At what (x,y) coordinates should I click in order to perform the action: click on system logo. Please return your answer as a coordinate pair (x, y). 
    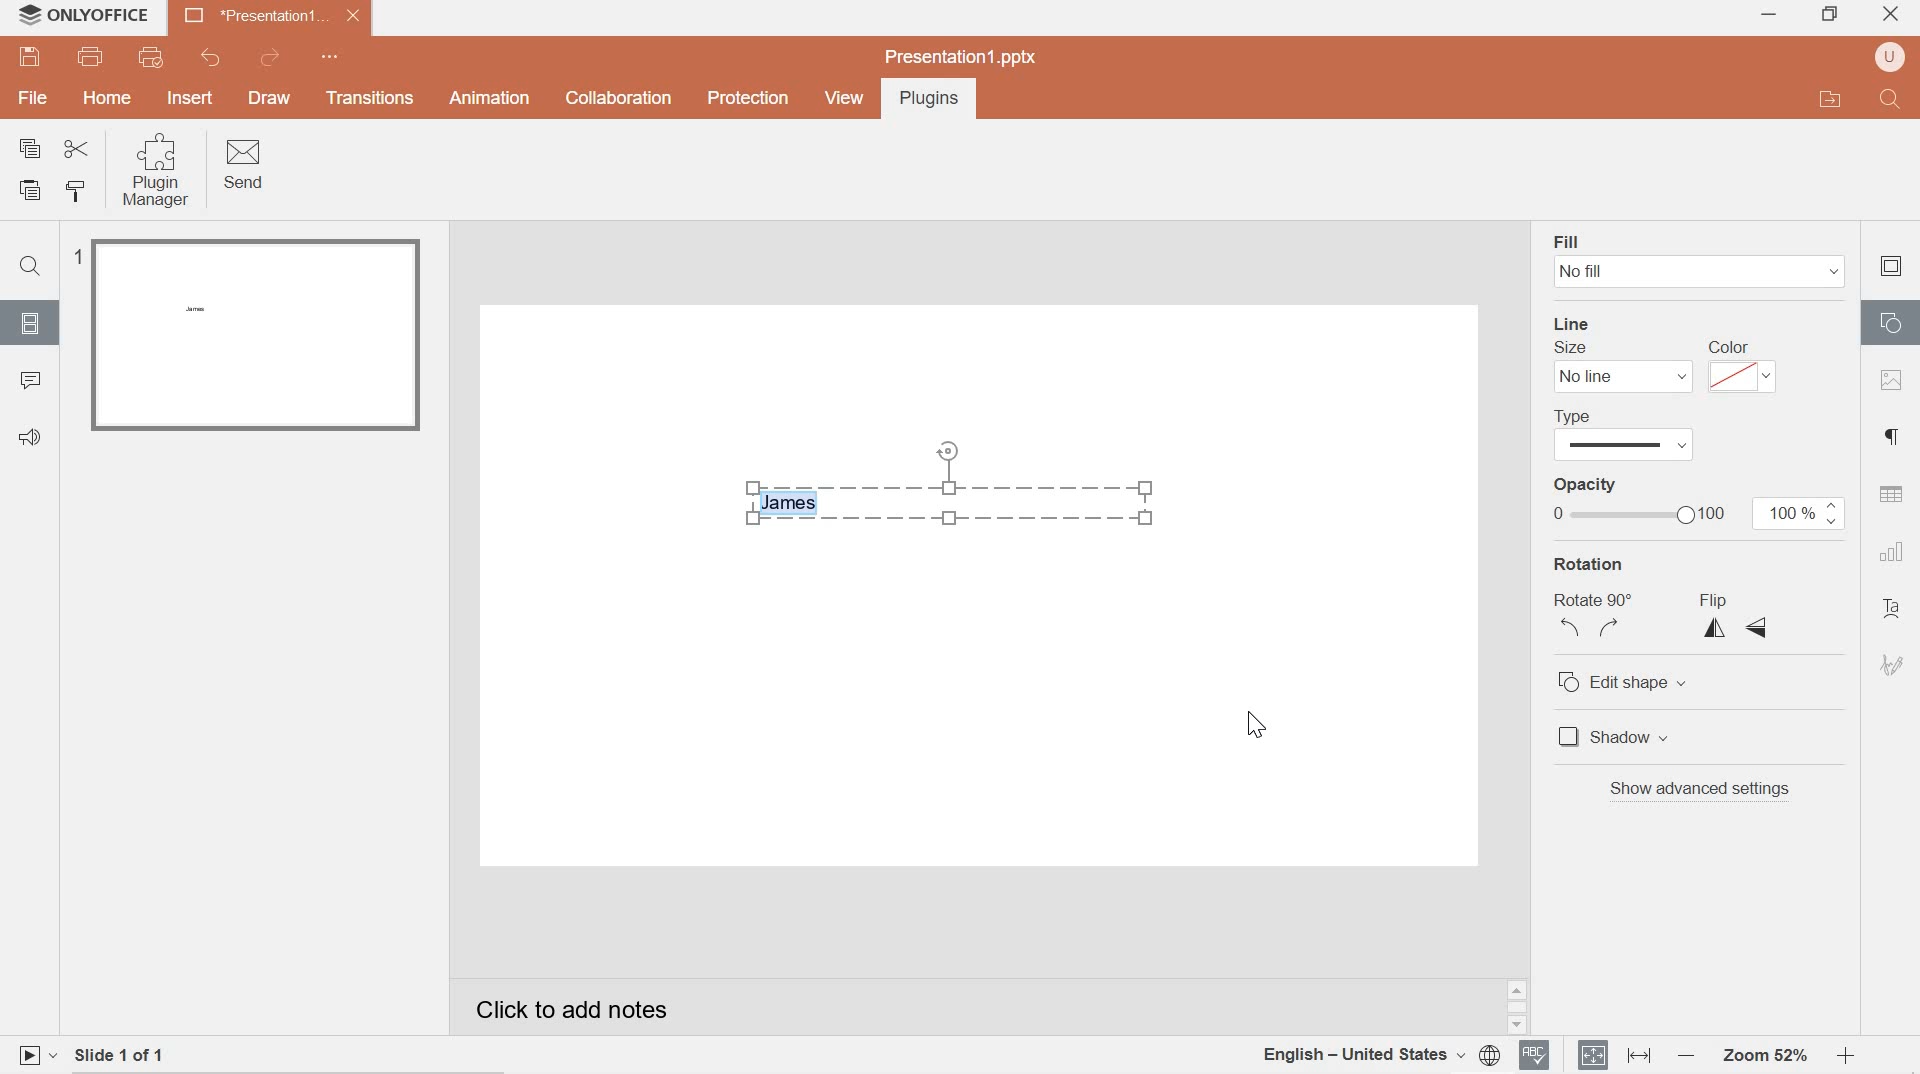
    Looking at the image, I should click on (28, 15).